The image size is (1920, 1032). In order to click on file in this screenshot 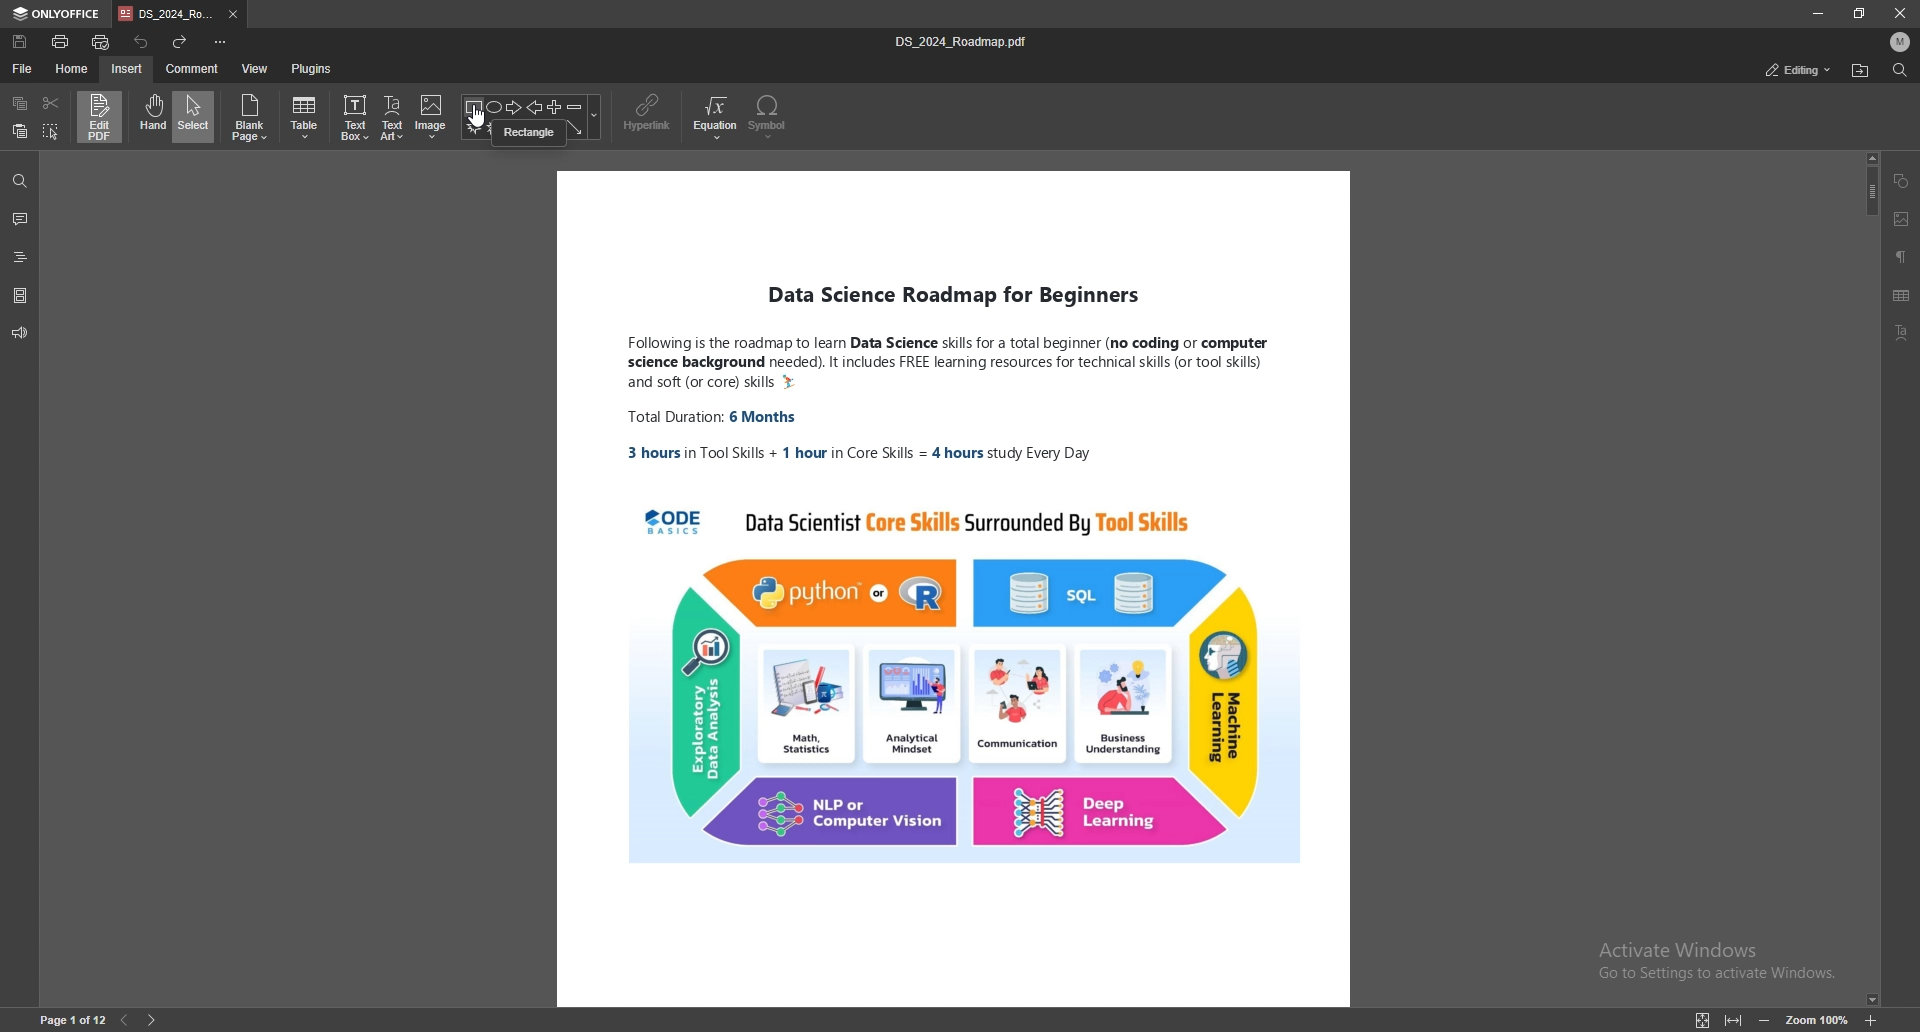, I will do `click(23, 67)`.